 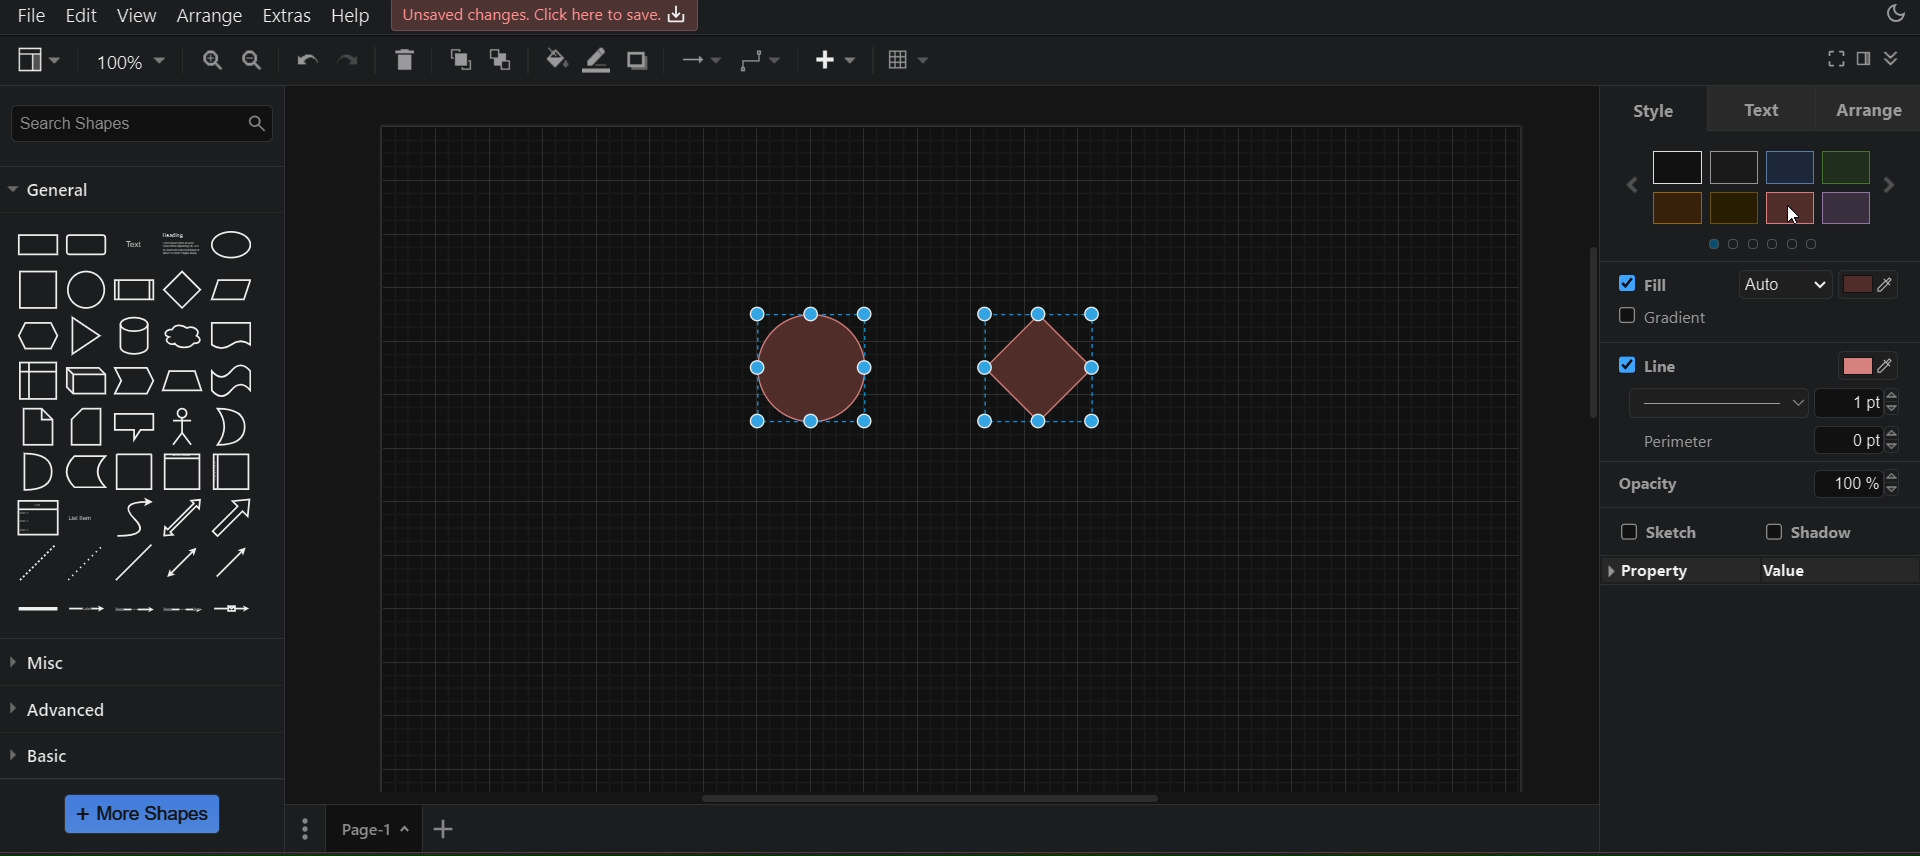 I want to click on Diamond, so click(x=181, y=289).